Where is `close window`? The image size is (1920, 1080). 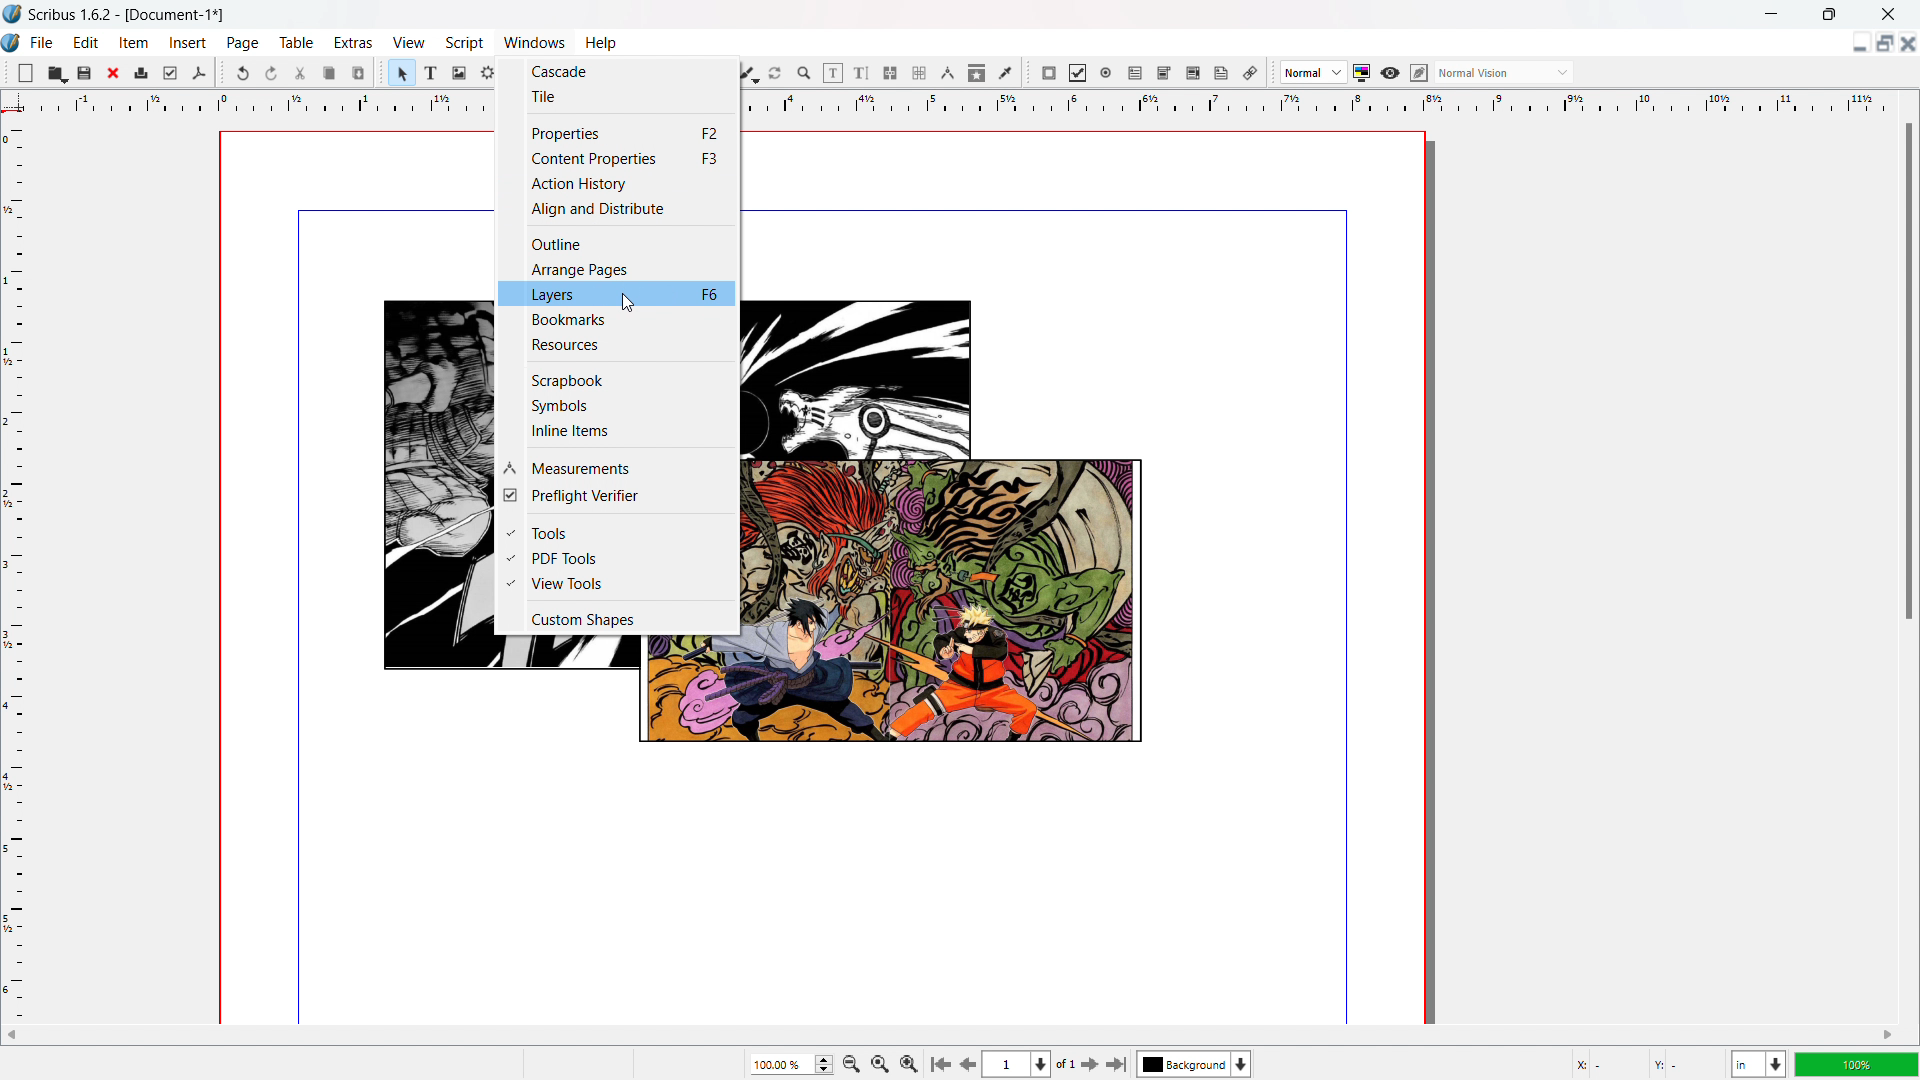
close window is located at coordinates (1889, 14).